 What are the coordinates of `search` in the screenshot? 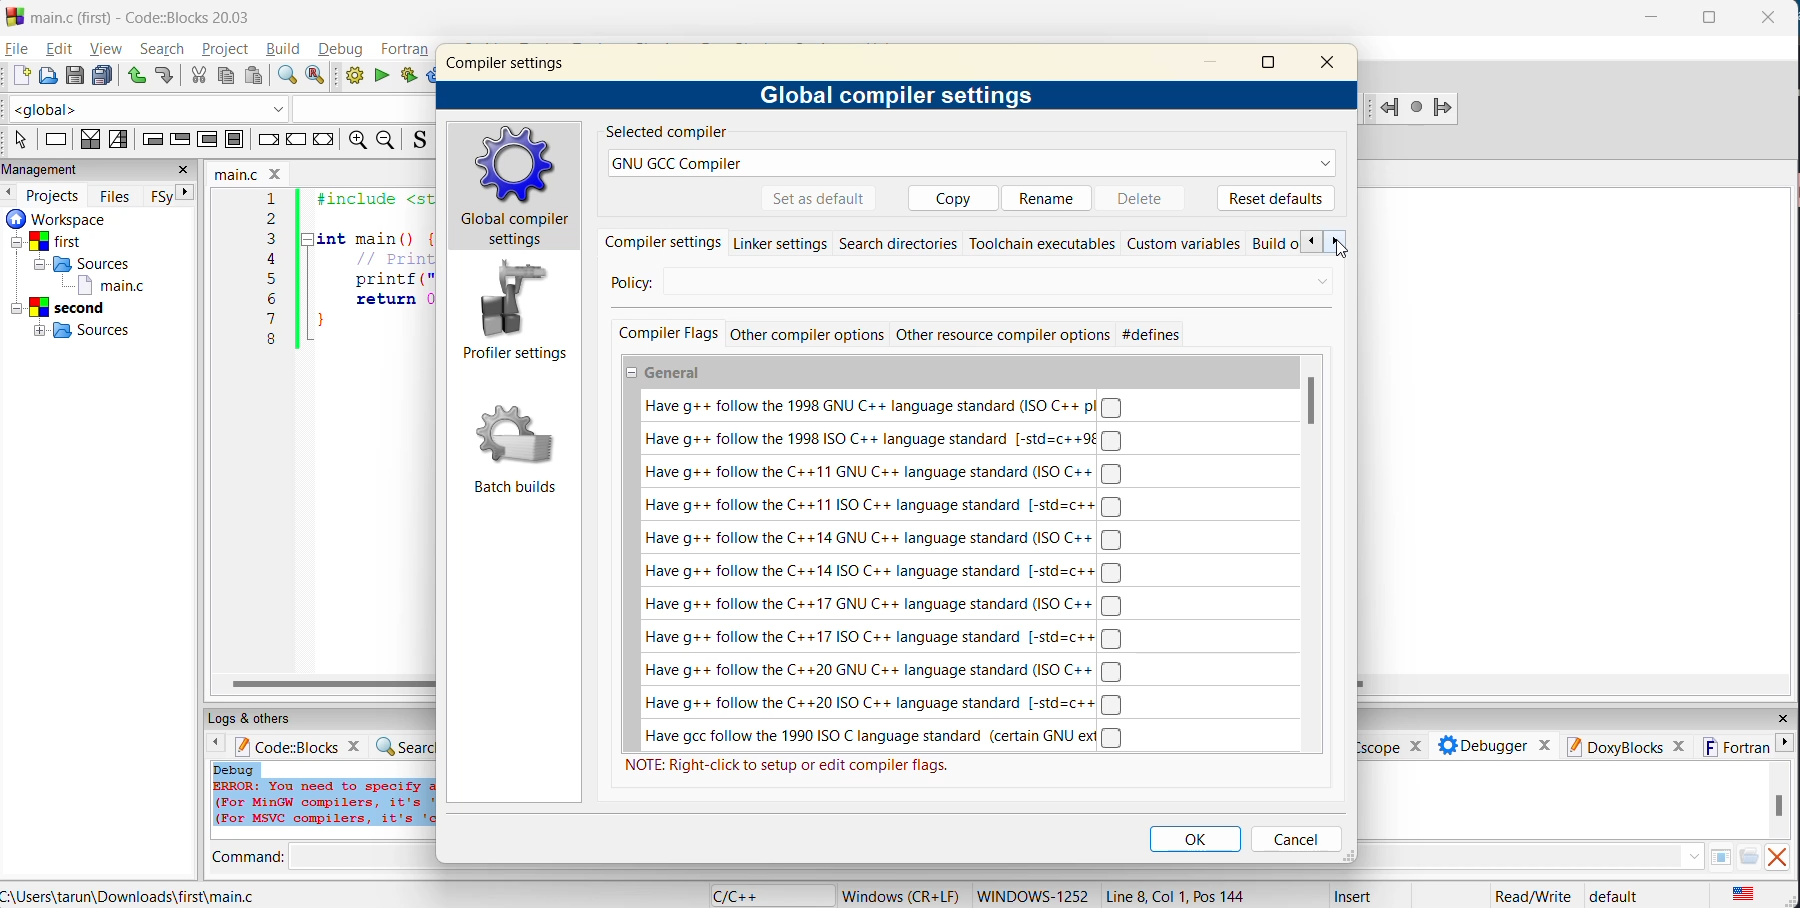 It's located at (166, 49).